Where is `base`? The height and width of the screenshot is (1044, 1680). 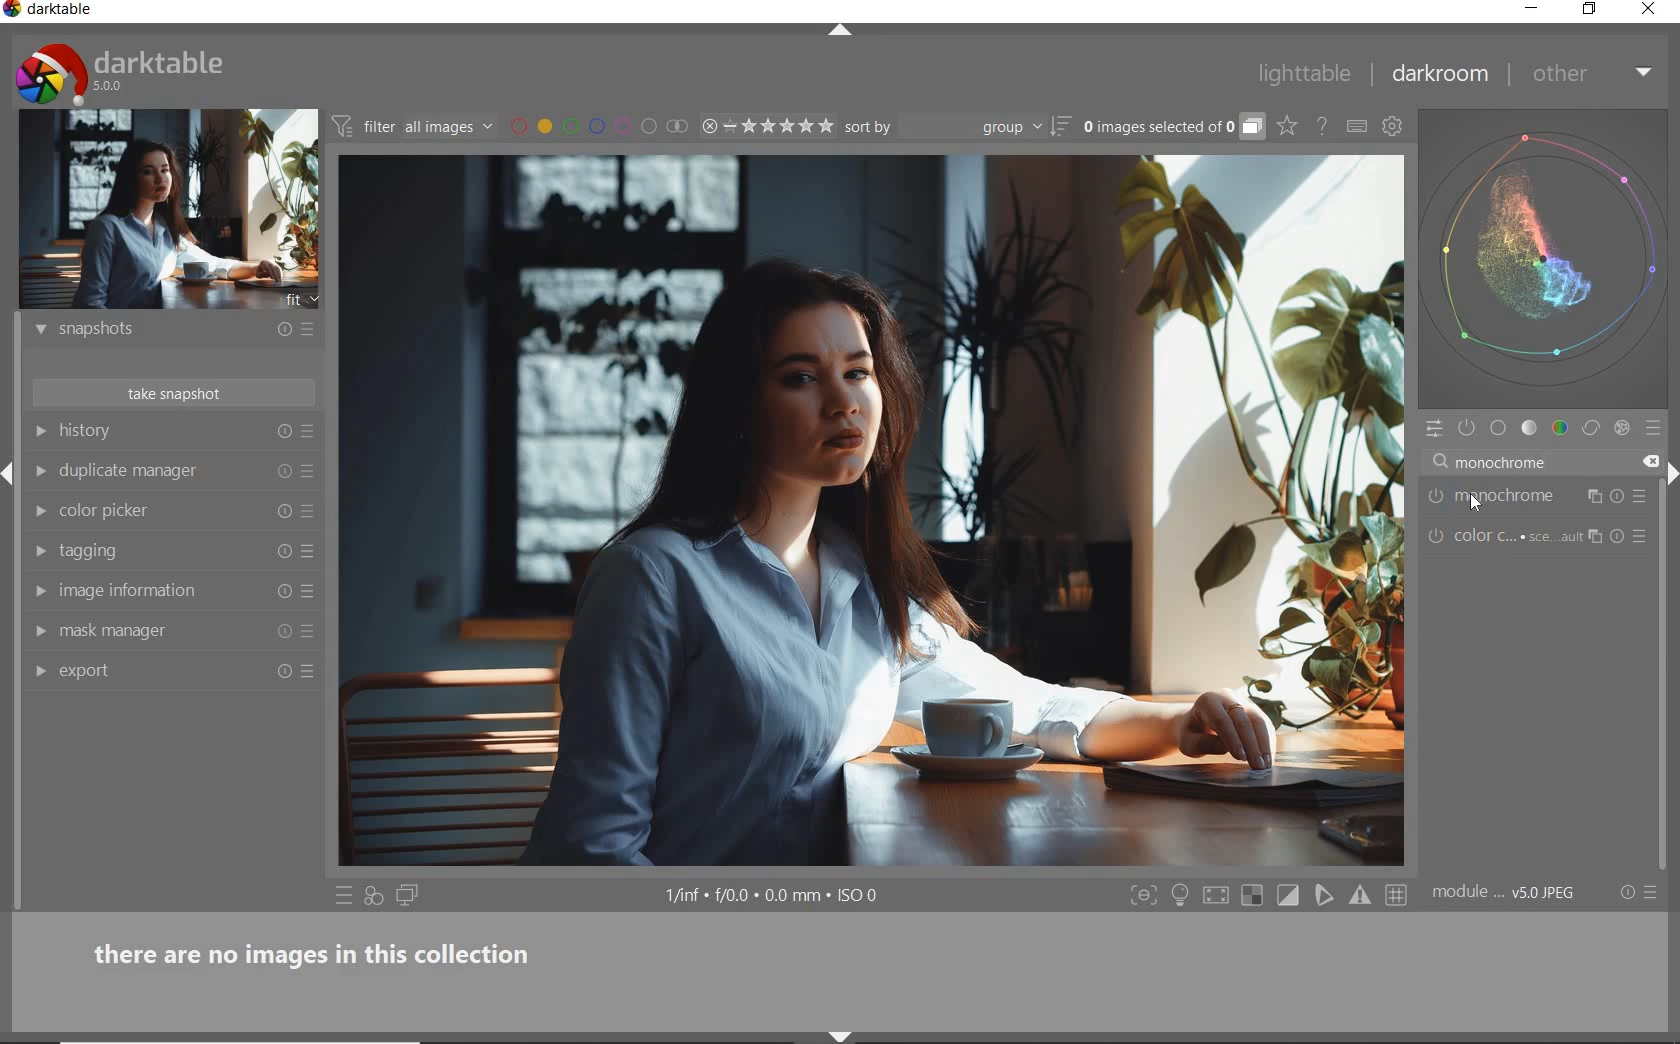 base is located at coordinates (1499, 430).